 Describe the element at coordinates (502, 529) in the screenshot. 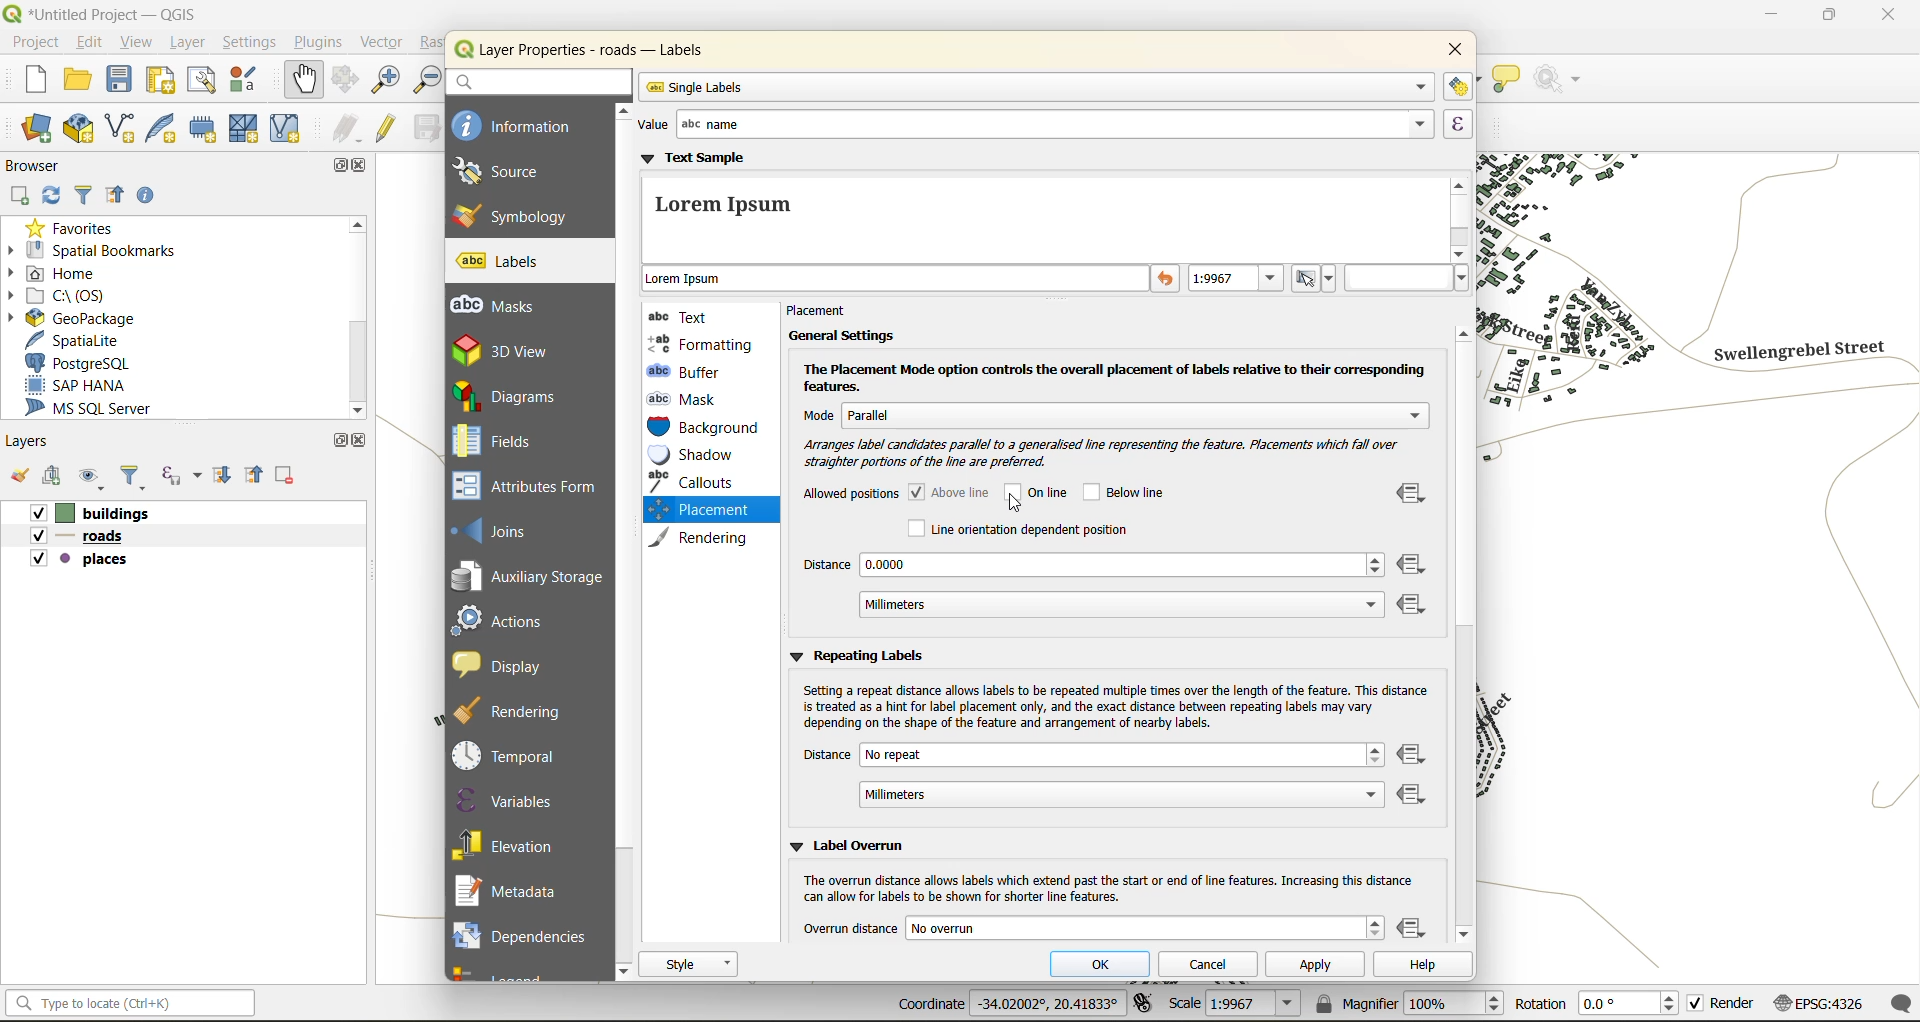

I see `joins` at that location.